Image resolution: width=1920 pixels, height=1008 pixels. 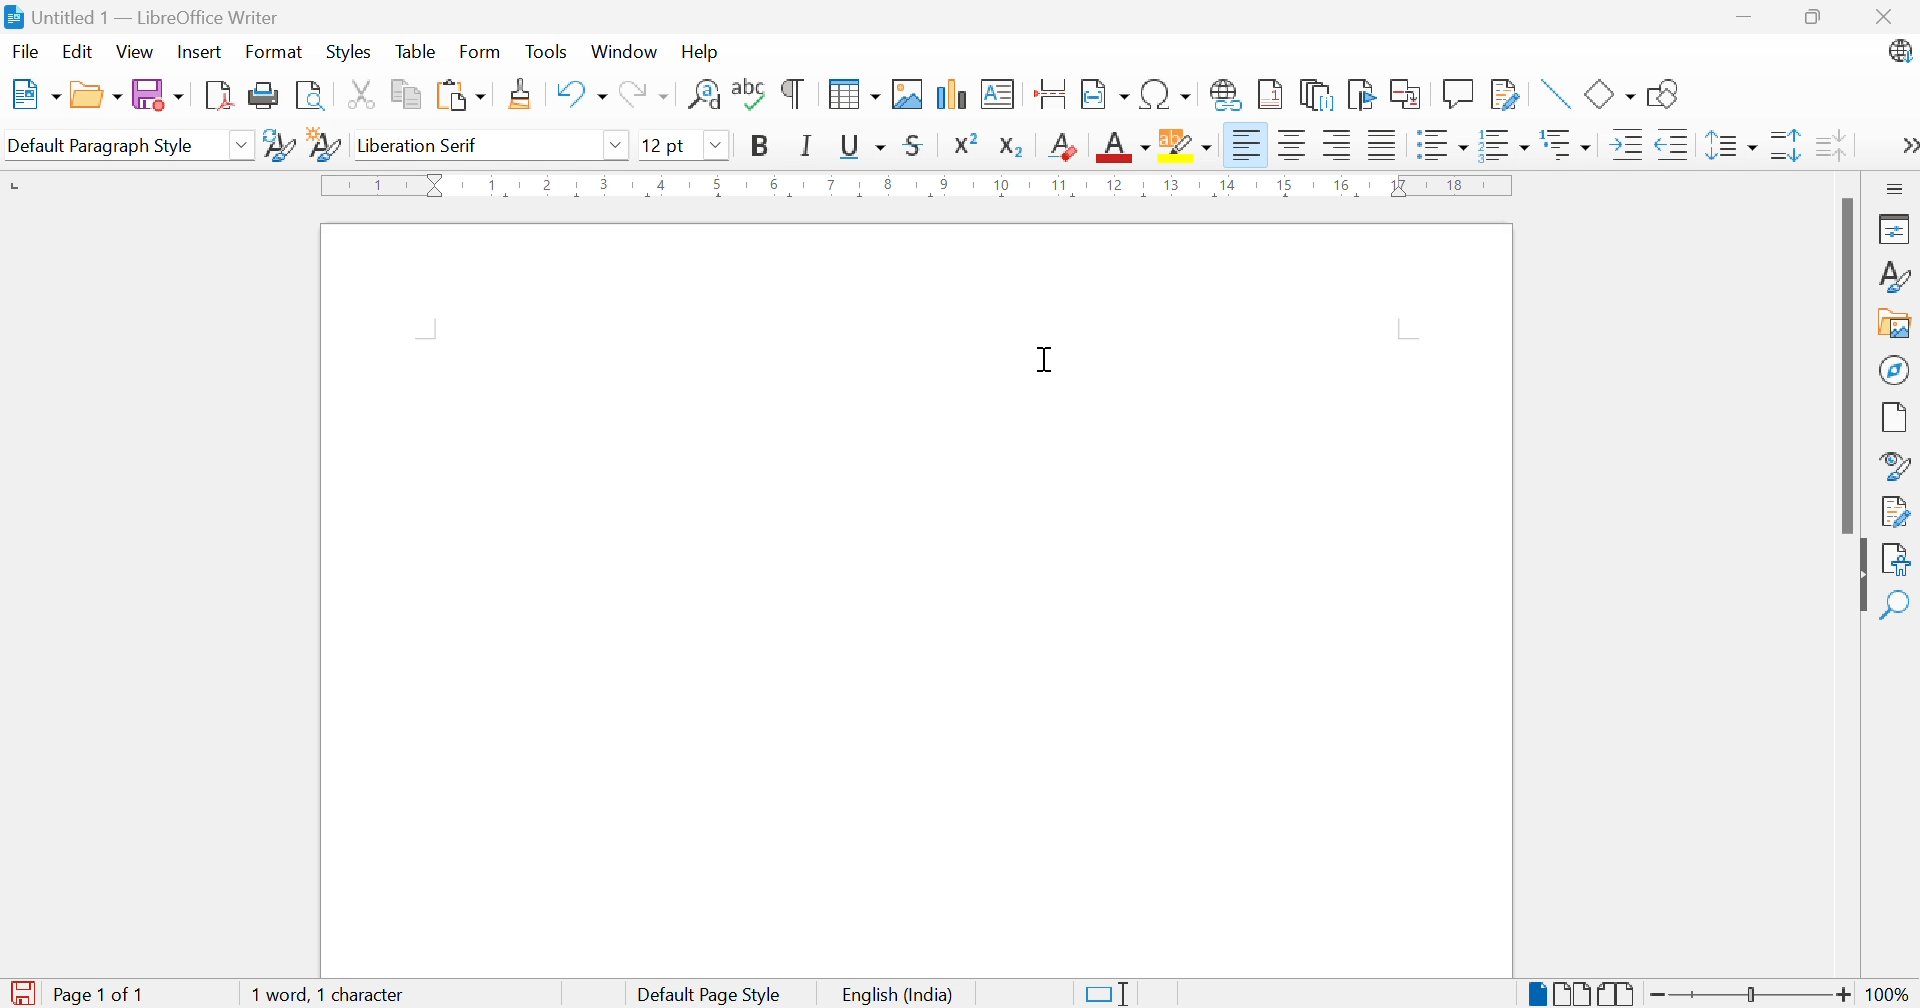 I want to click on Edit, so click(x=79, y=51).